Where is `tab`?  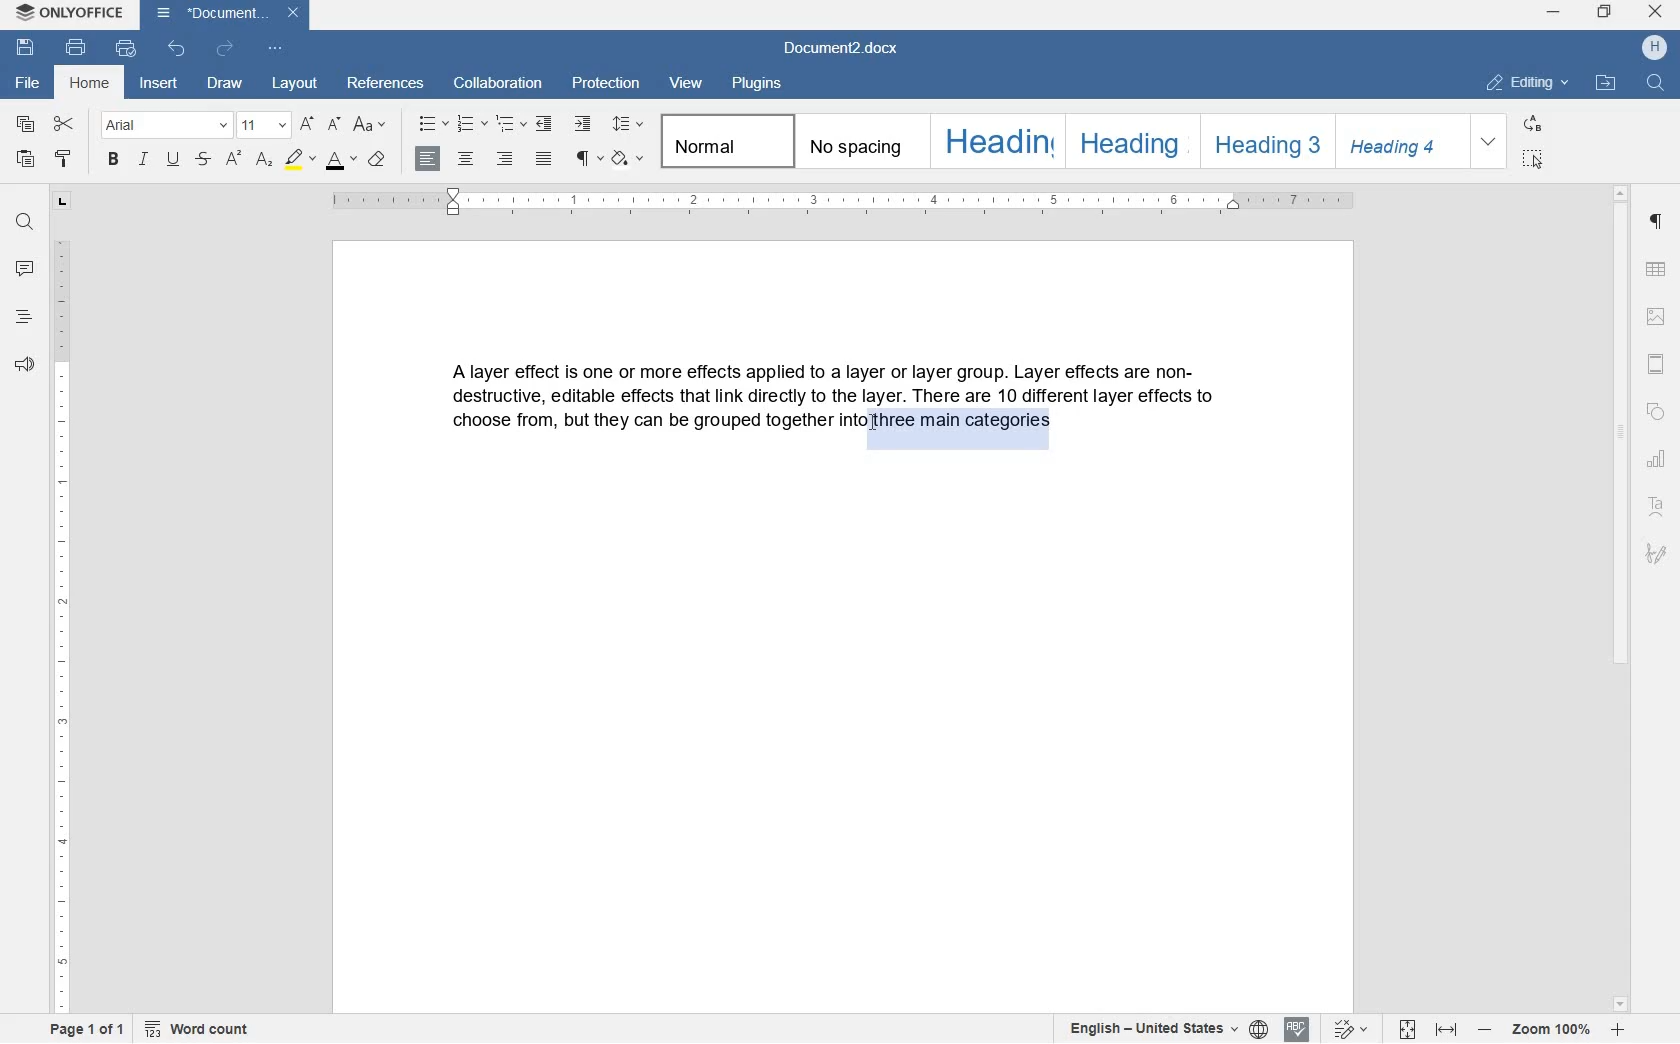 tab is located at coordinates (63, 201).